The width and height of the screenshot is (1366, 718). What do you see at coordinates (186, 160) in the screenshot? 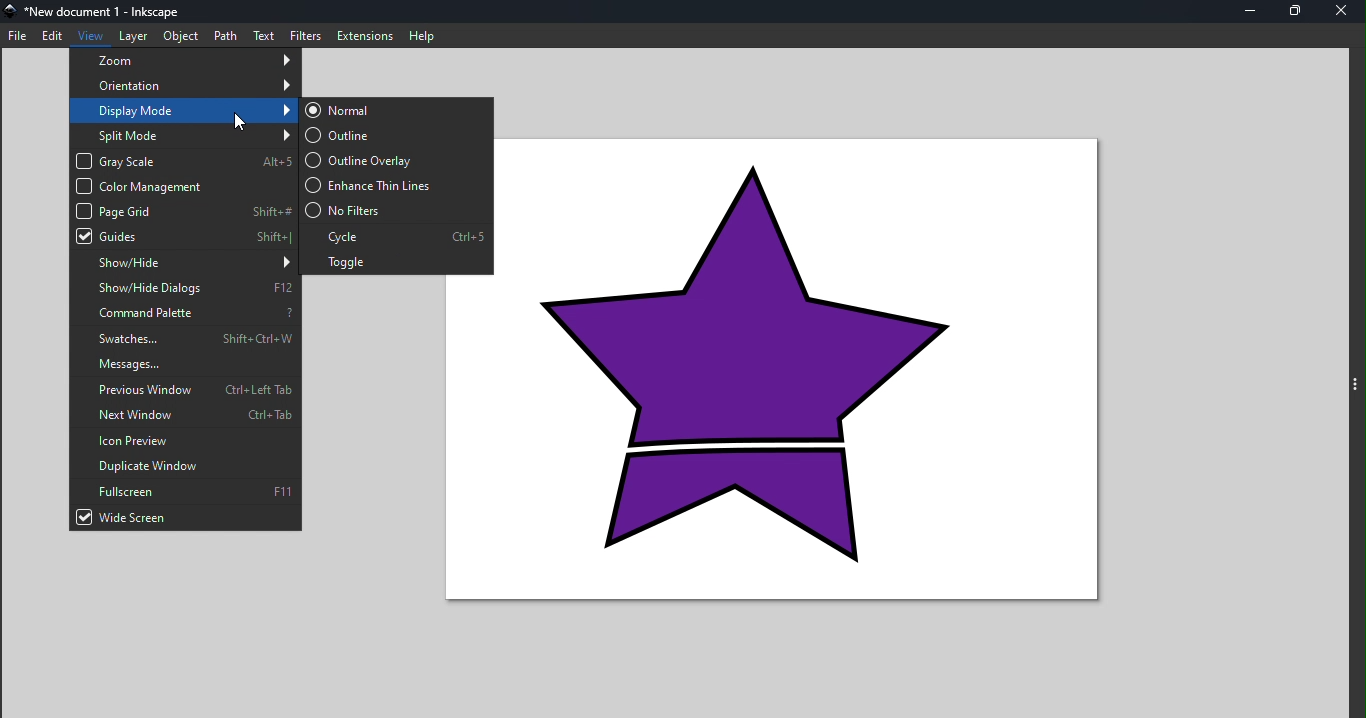
I see `Gray scale` at bounding box center [186, 160].